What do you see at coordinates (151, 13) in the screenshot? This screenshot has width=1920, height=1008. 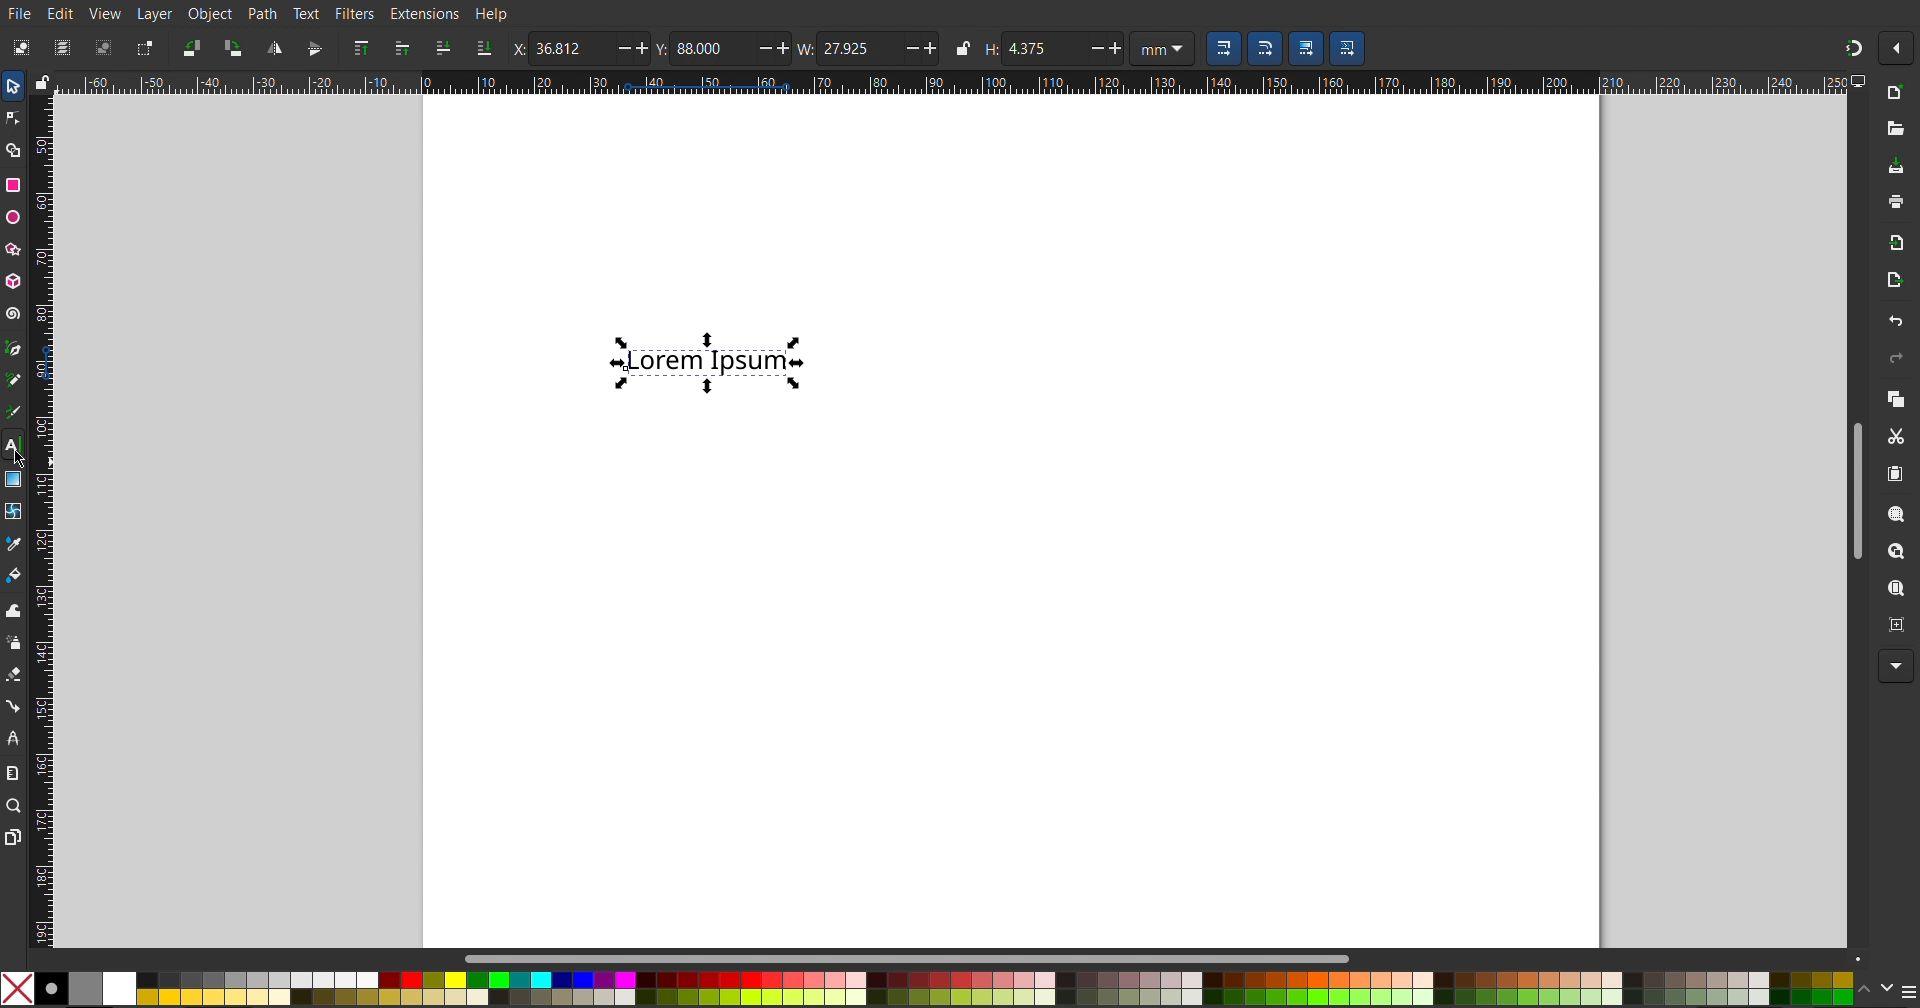 I see `Layer` at bounding box center [151, 13].